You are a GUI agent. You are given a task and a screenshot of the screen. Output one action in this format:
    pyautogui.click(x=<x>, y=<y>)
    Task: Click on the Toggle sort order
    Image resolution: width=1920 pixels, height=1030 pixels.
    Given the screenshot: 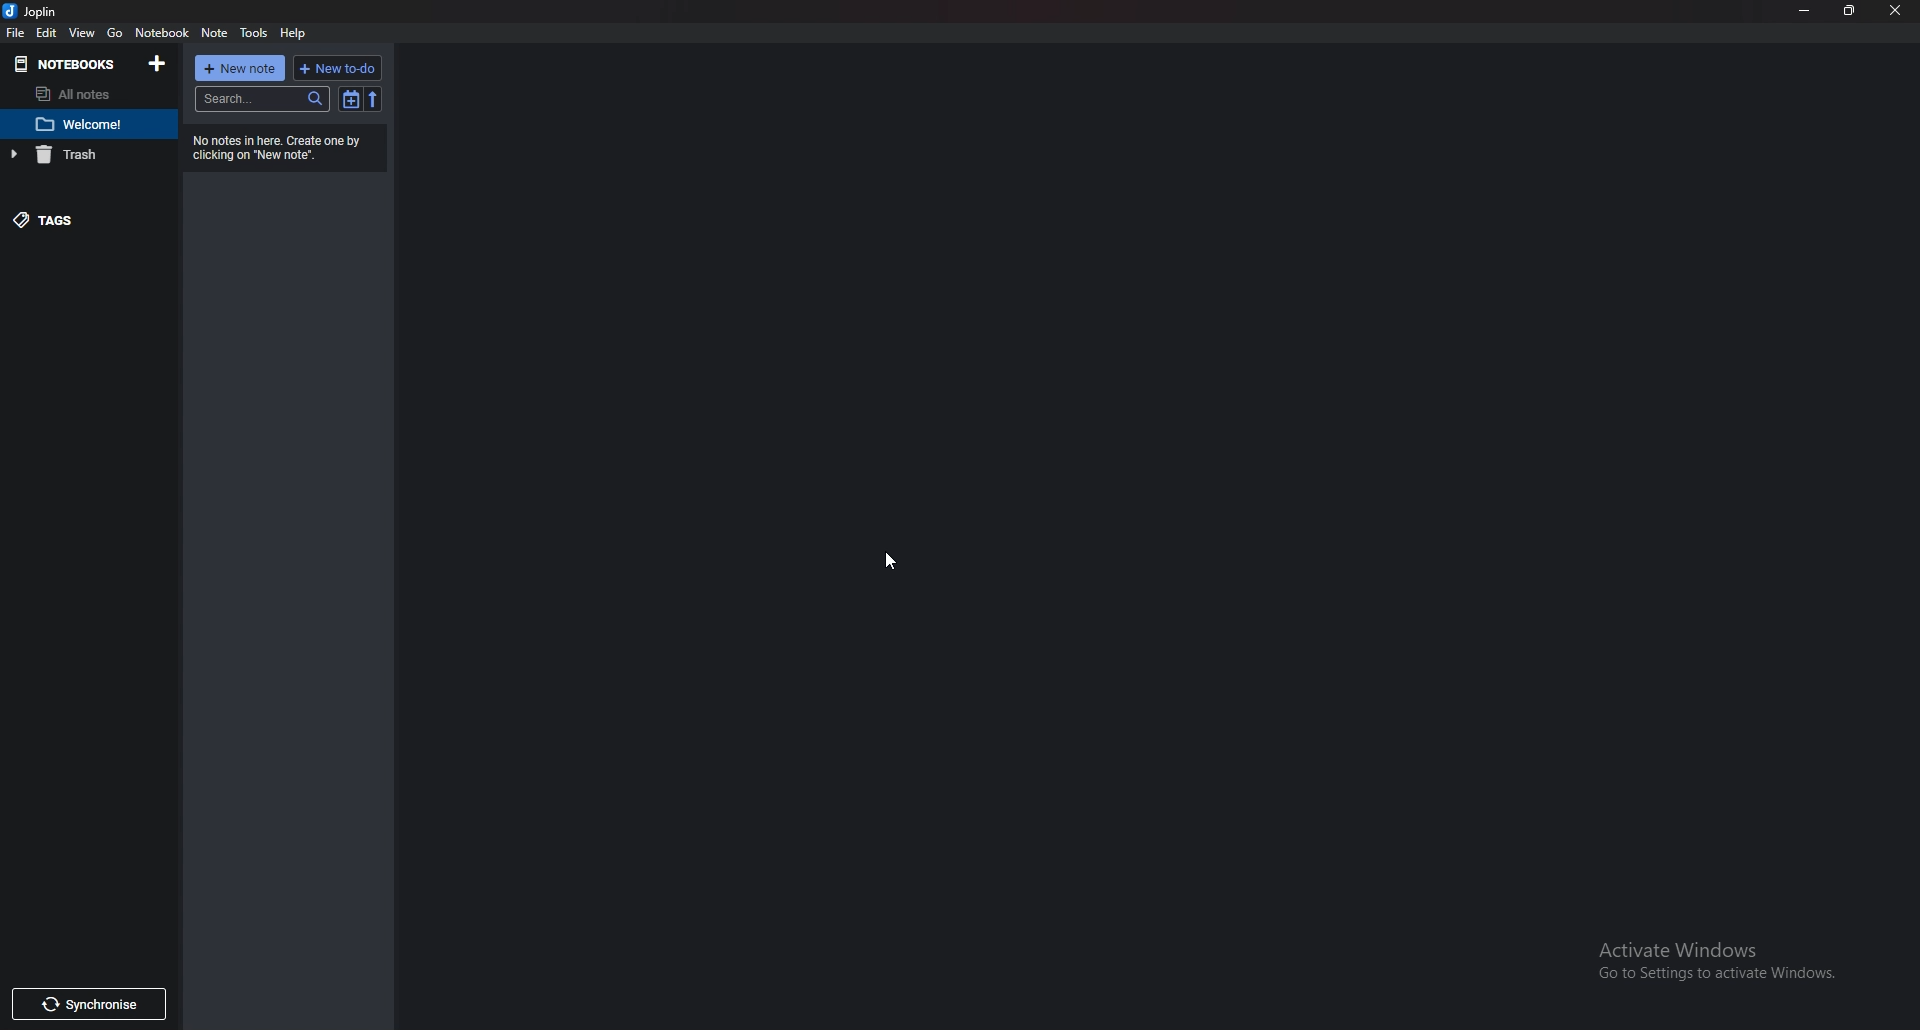 What is the action you would take?
    pyautogui.click(x=352, y=100)
    